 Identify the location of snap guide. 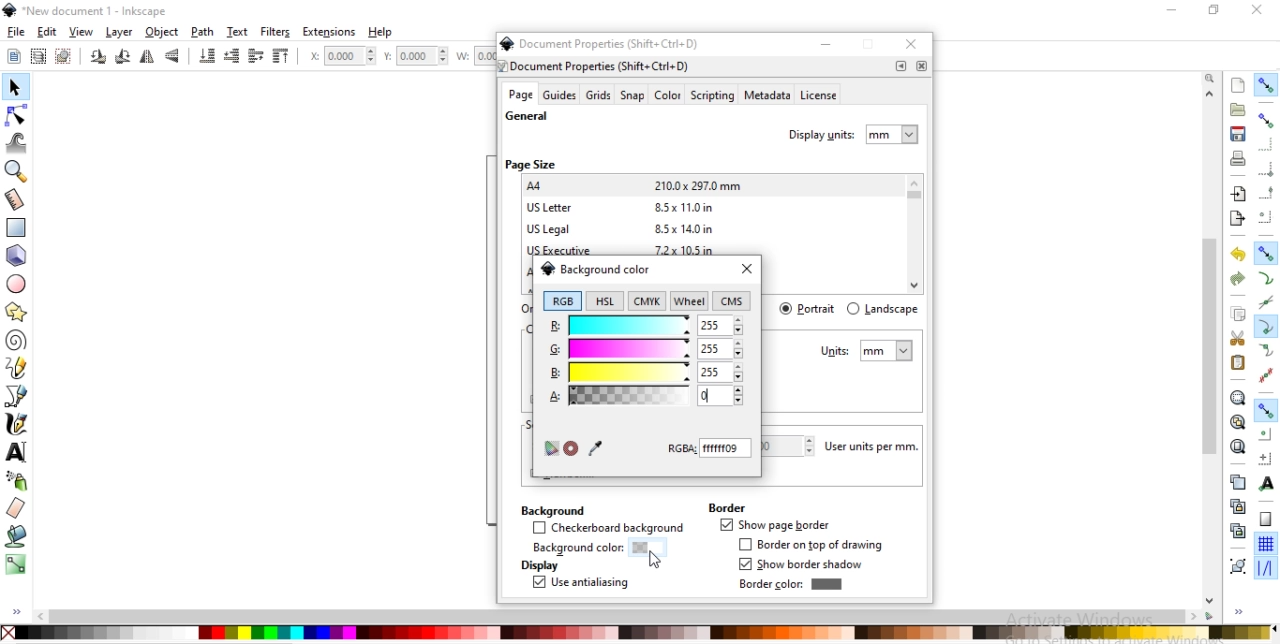
(1266, 569).